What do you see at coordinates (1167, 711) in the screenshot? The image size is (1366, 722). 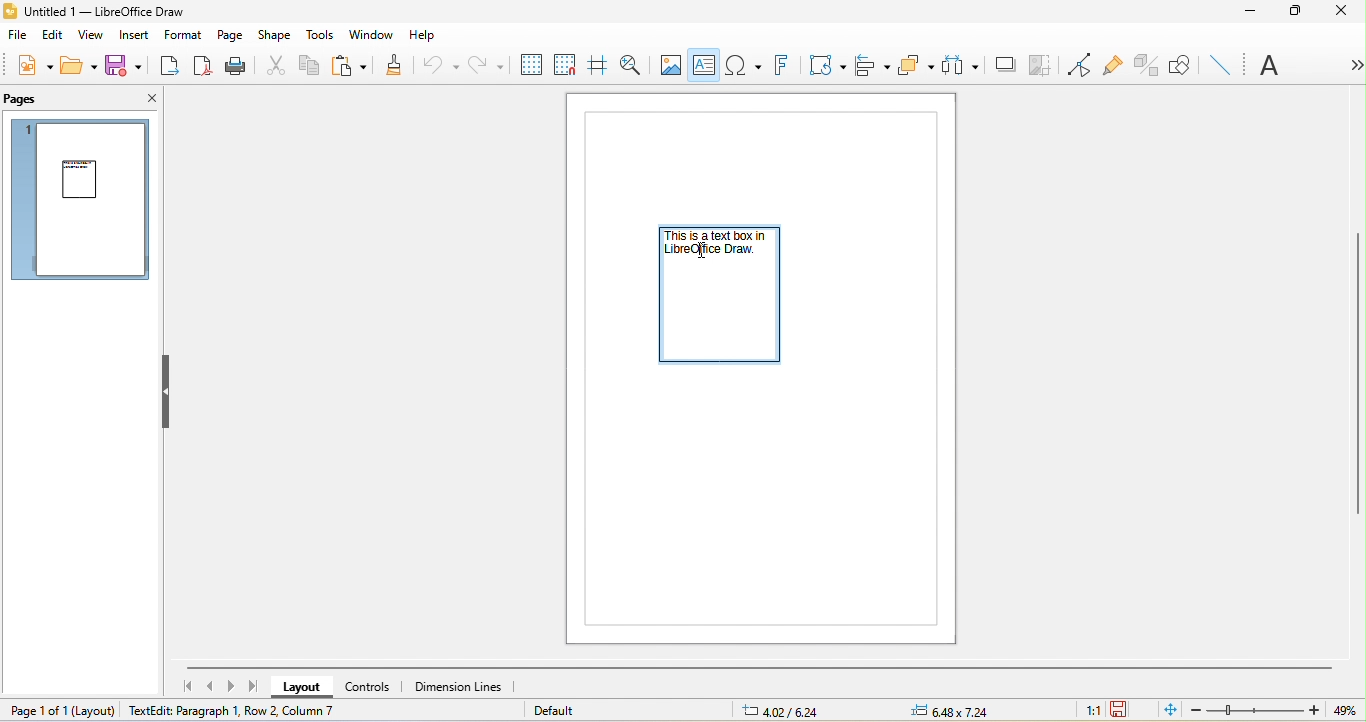 I see `fit to the current window` at bounding box center [1167, 711].